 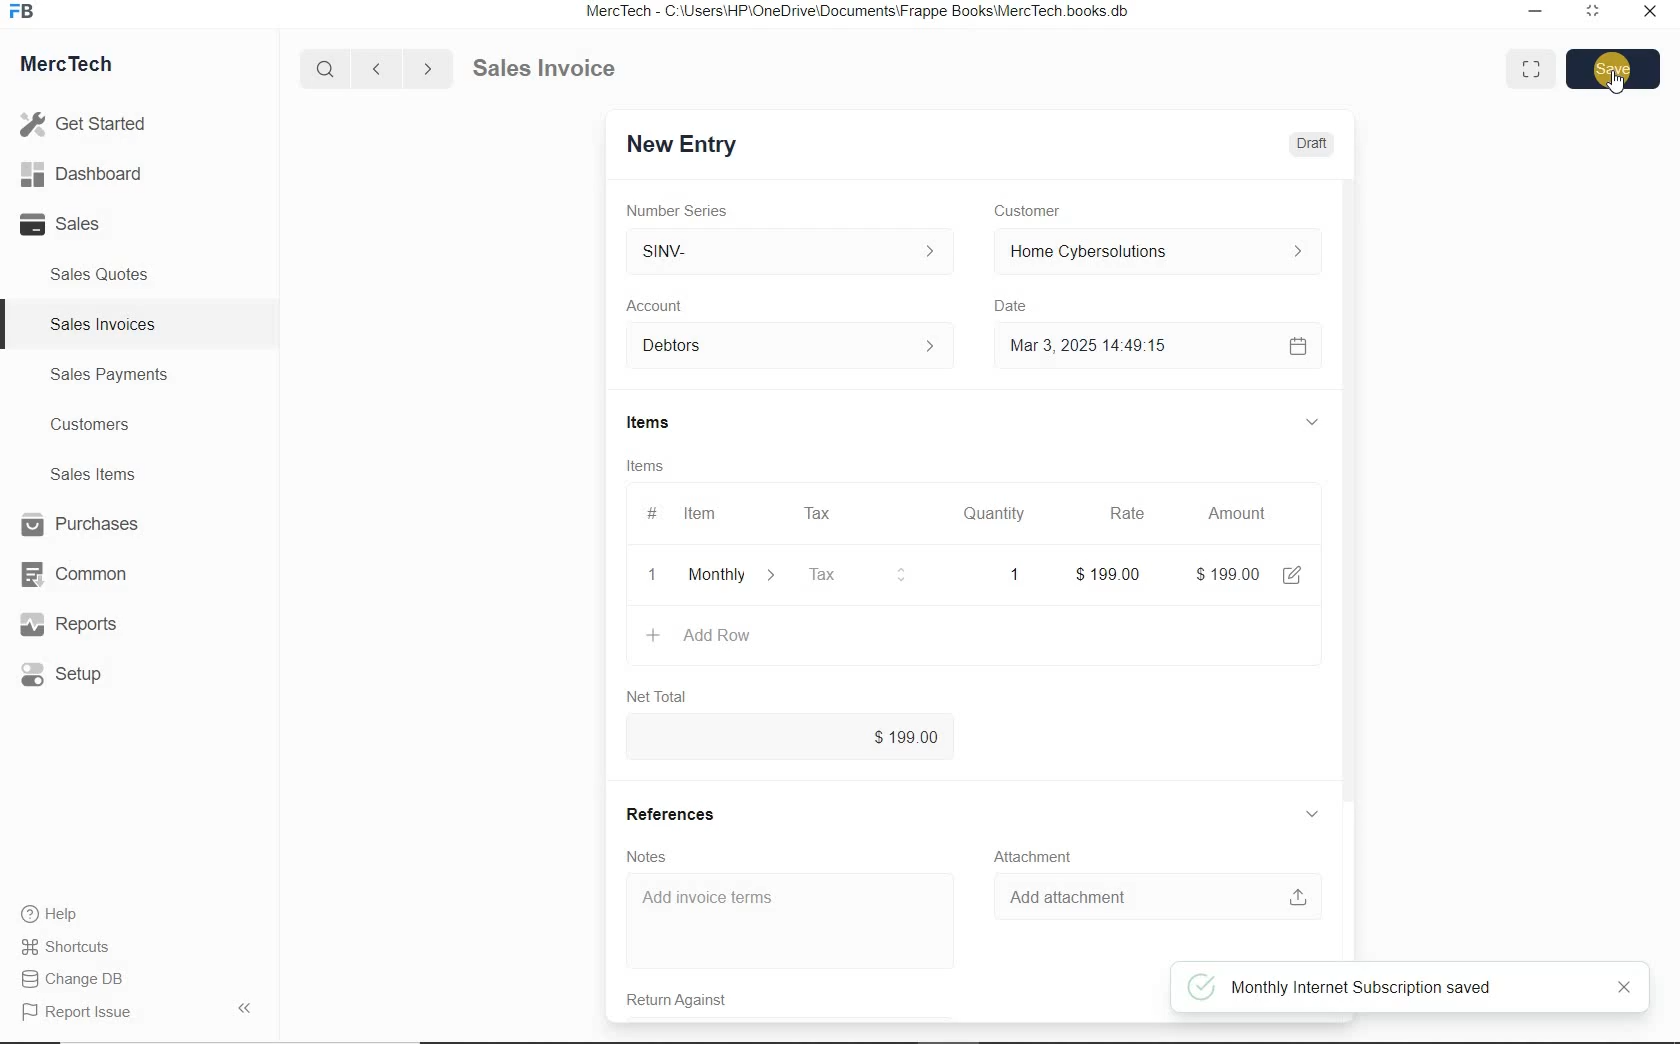 I want to click on Add invoice terms, so click(x=794, y=923).